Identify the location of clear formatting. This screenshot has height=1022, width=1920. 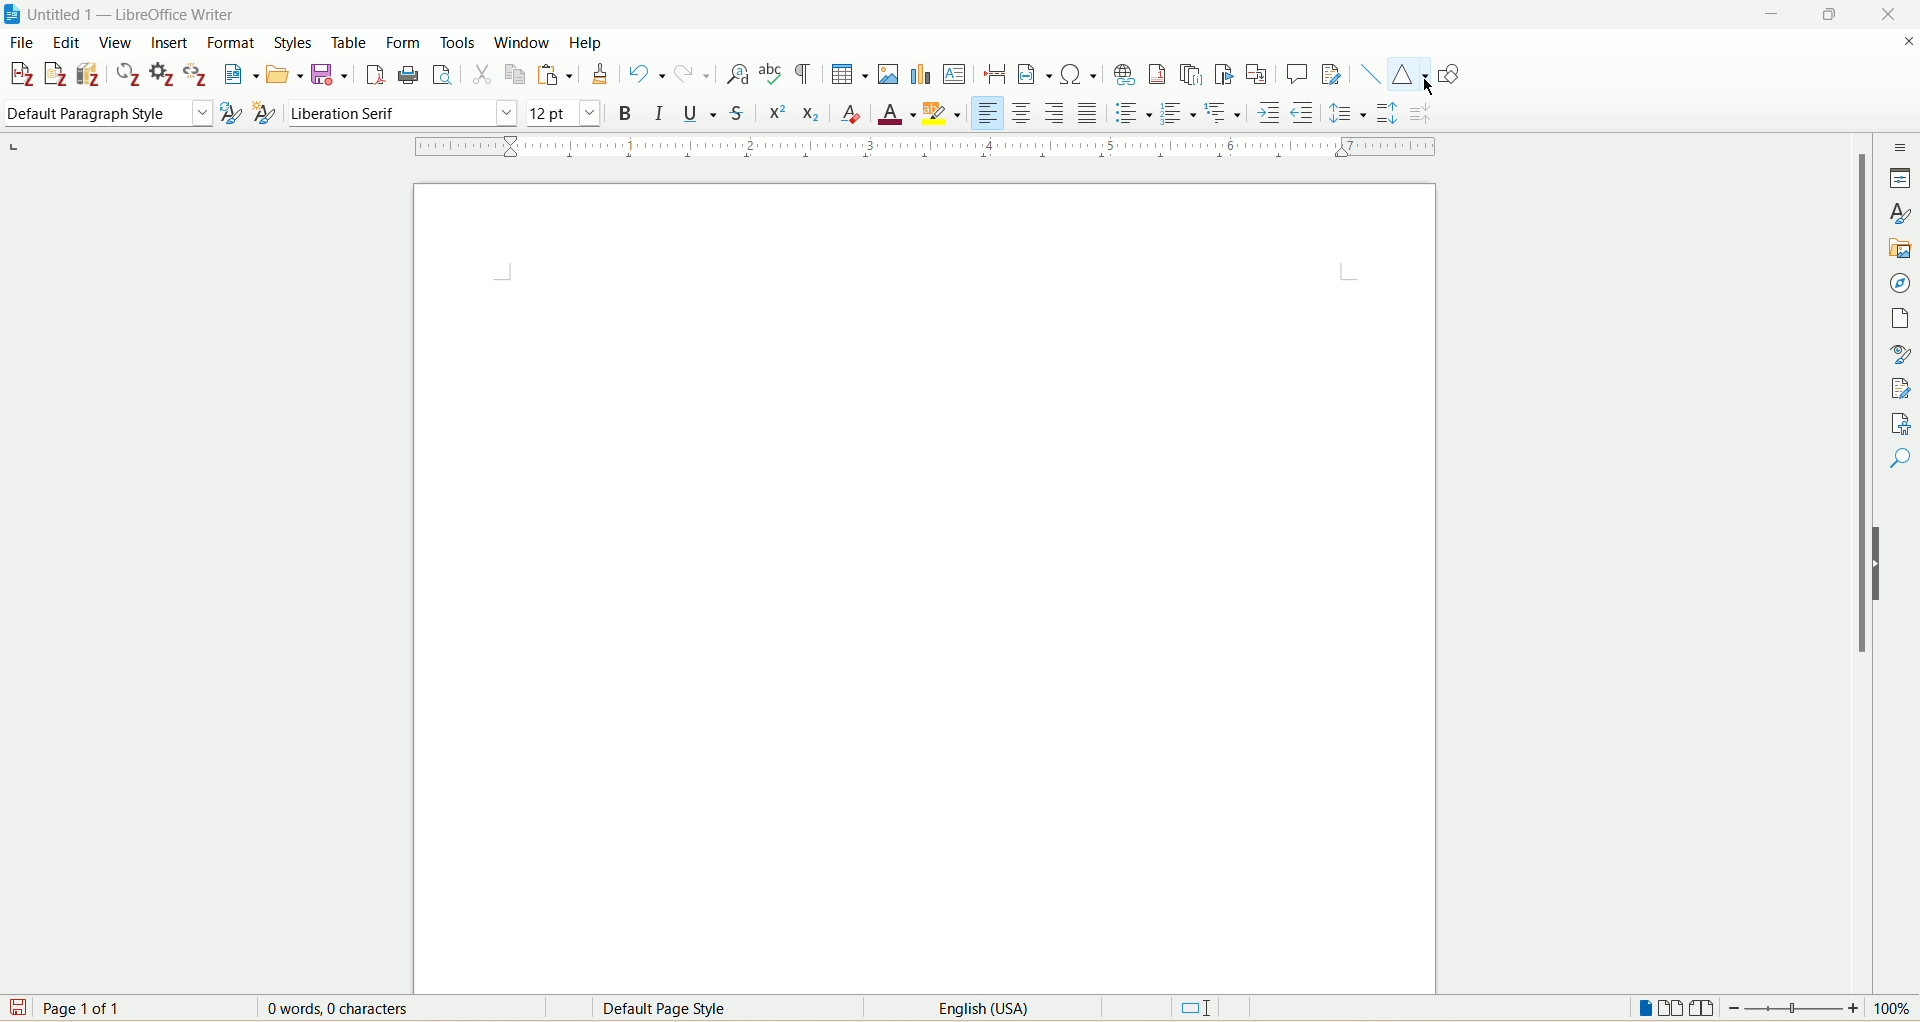
(852, 114).